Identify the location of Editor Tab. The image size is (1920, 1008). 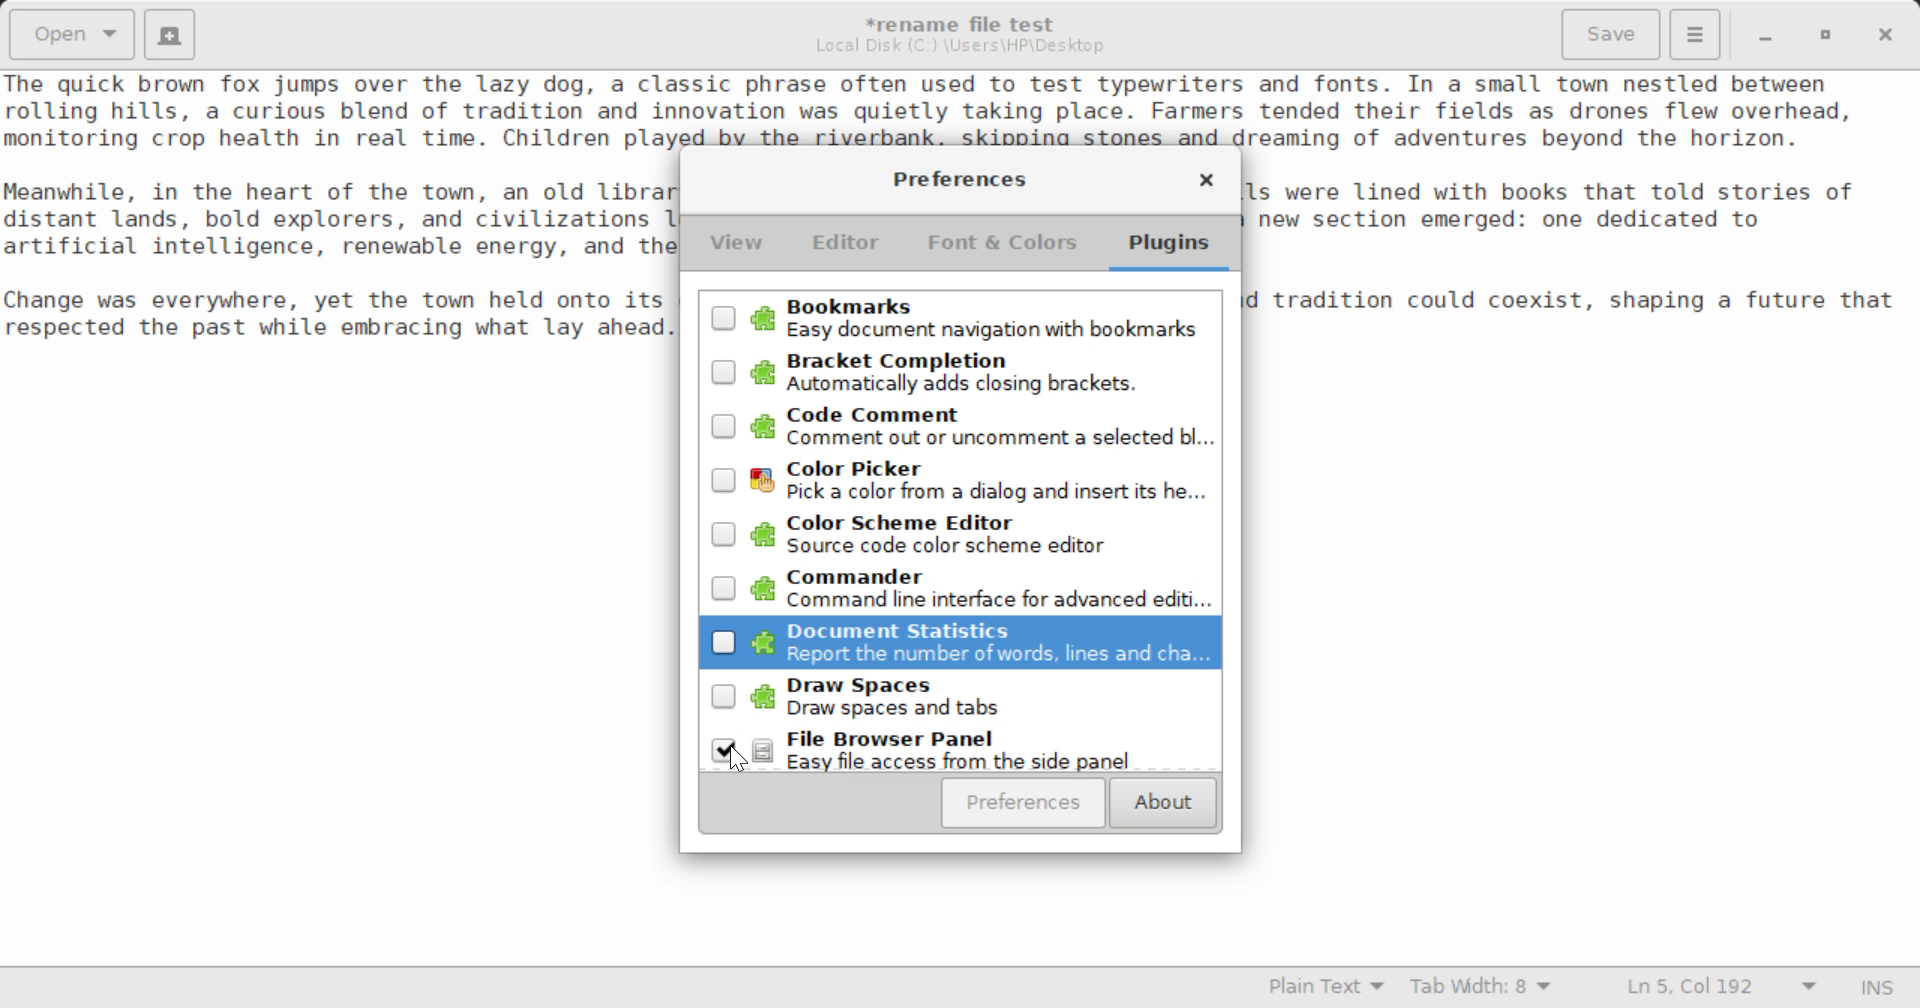
(850, 248).